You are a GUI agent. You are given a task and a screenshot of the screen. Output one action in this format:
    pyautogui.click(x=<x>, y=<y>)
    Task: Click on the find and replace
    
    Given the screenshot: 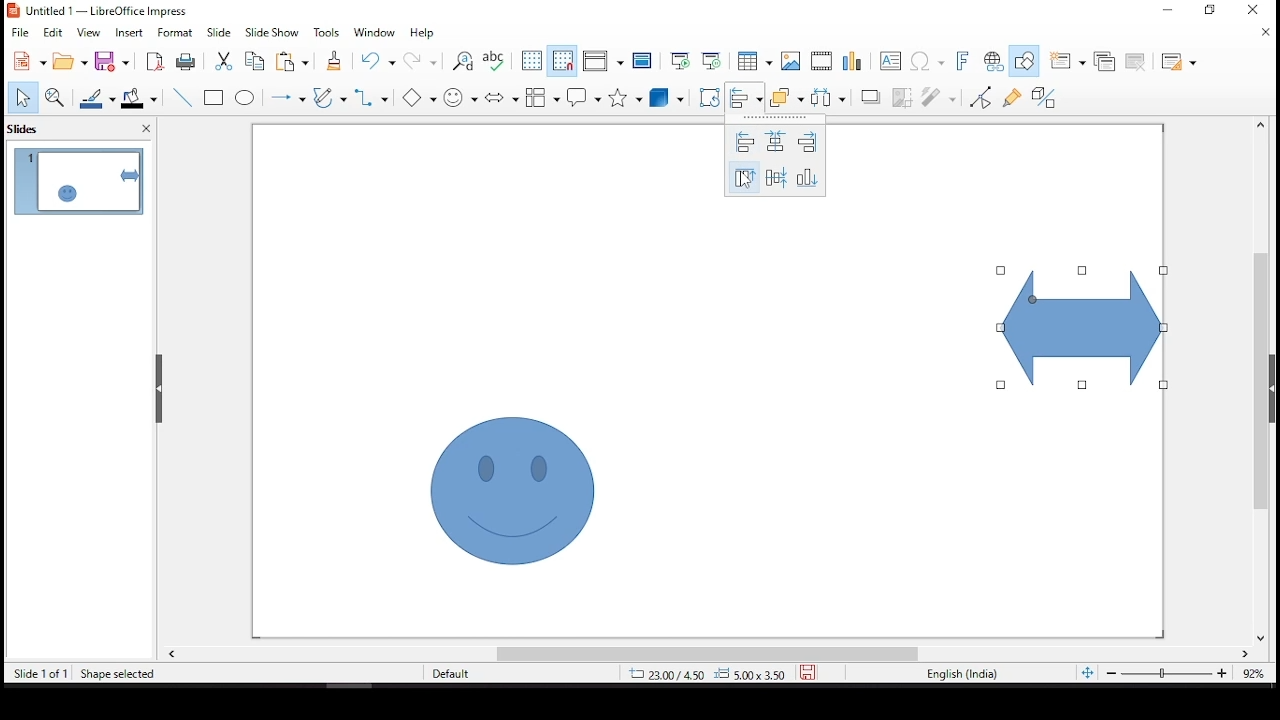 What is the action you would take?
    pyautogui.click(x=463, y=62)
    